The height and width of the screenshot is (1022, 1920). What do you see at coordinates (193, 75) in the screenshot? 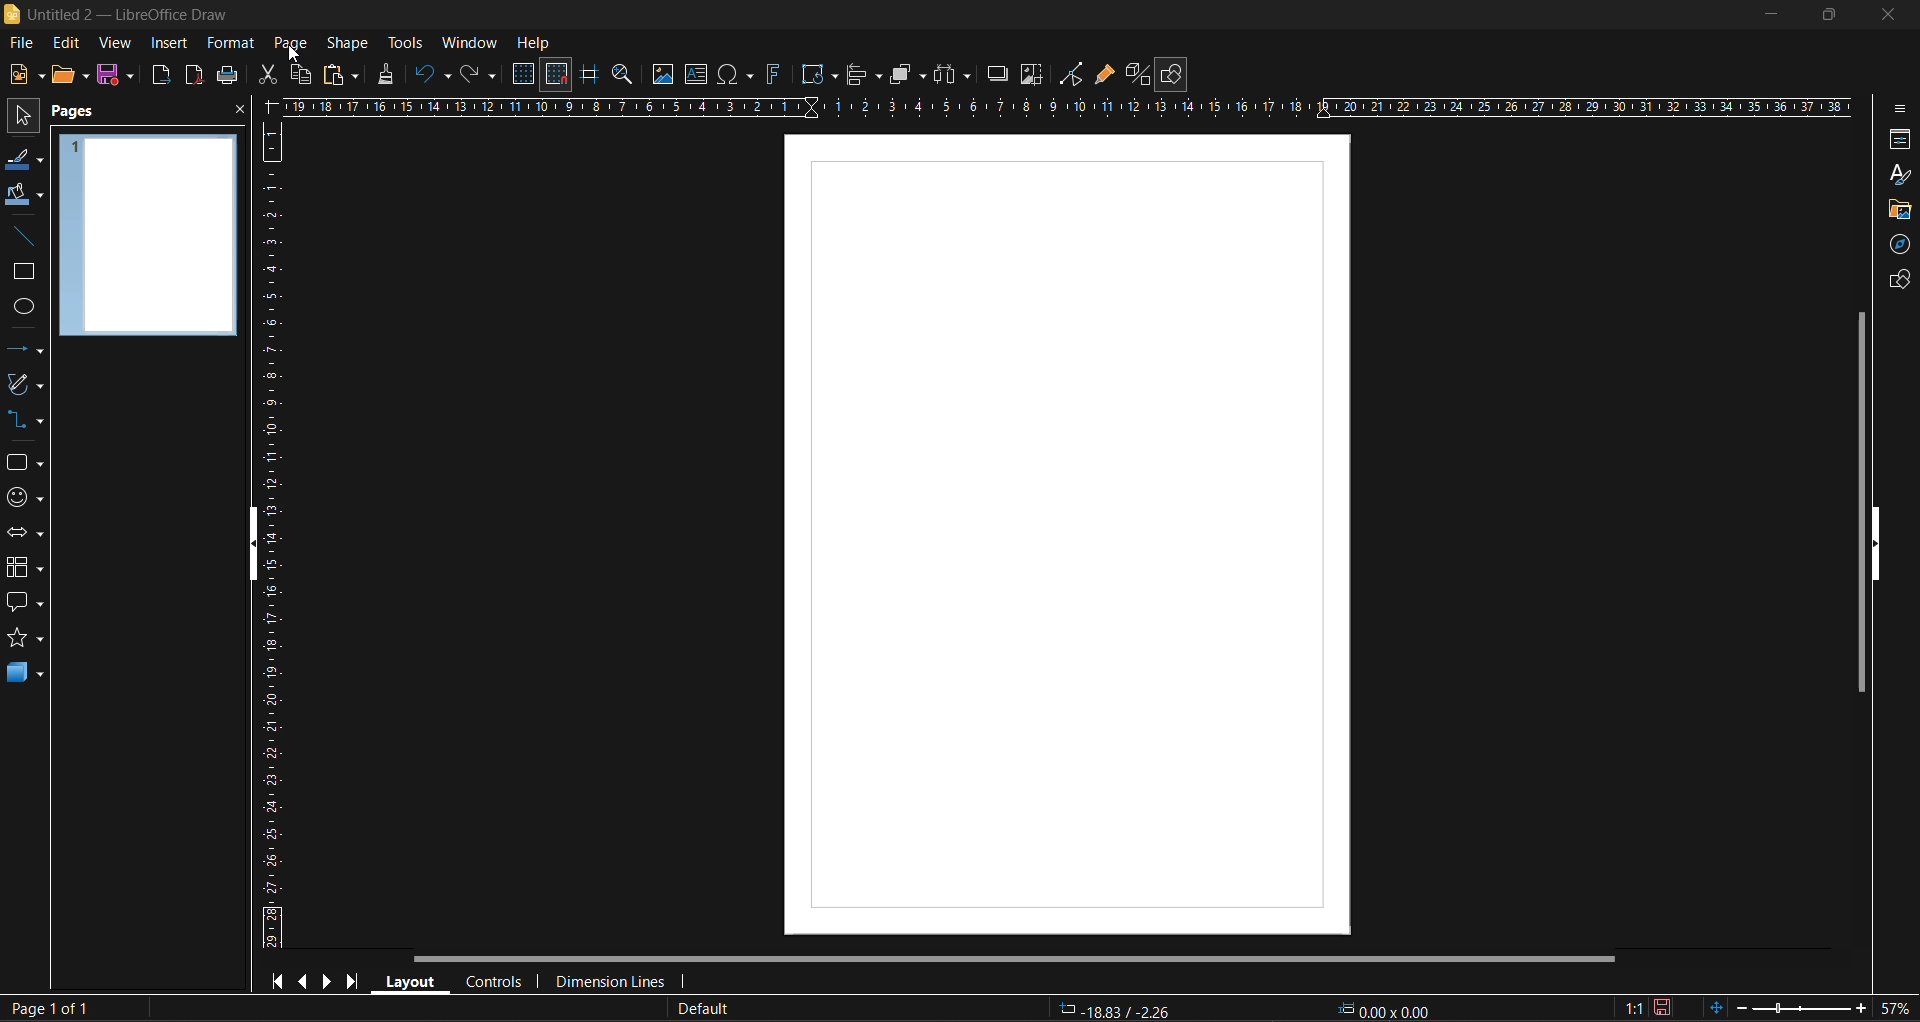
I see `export directly as pdf` at bounding box center [193, 75].